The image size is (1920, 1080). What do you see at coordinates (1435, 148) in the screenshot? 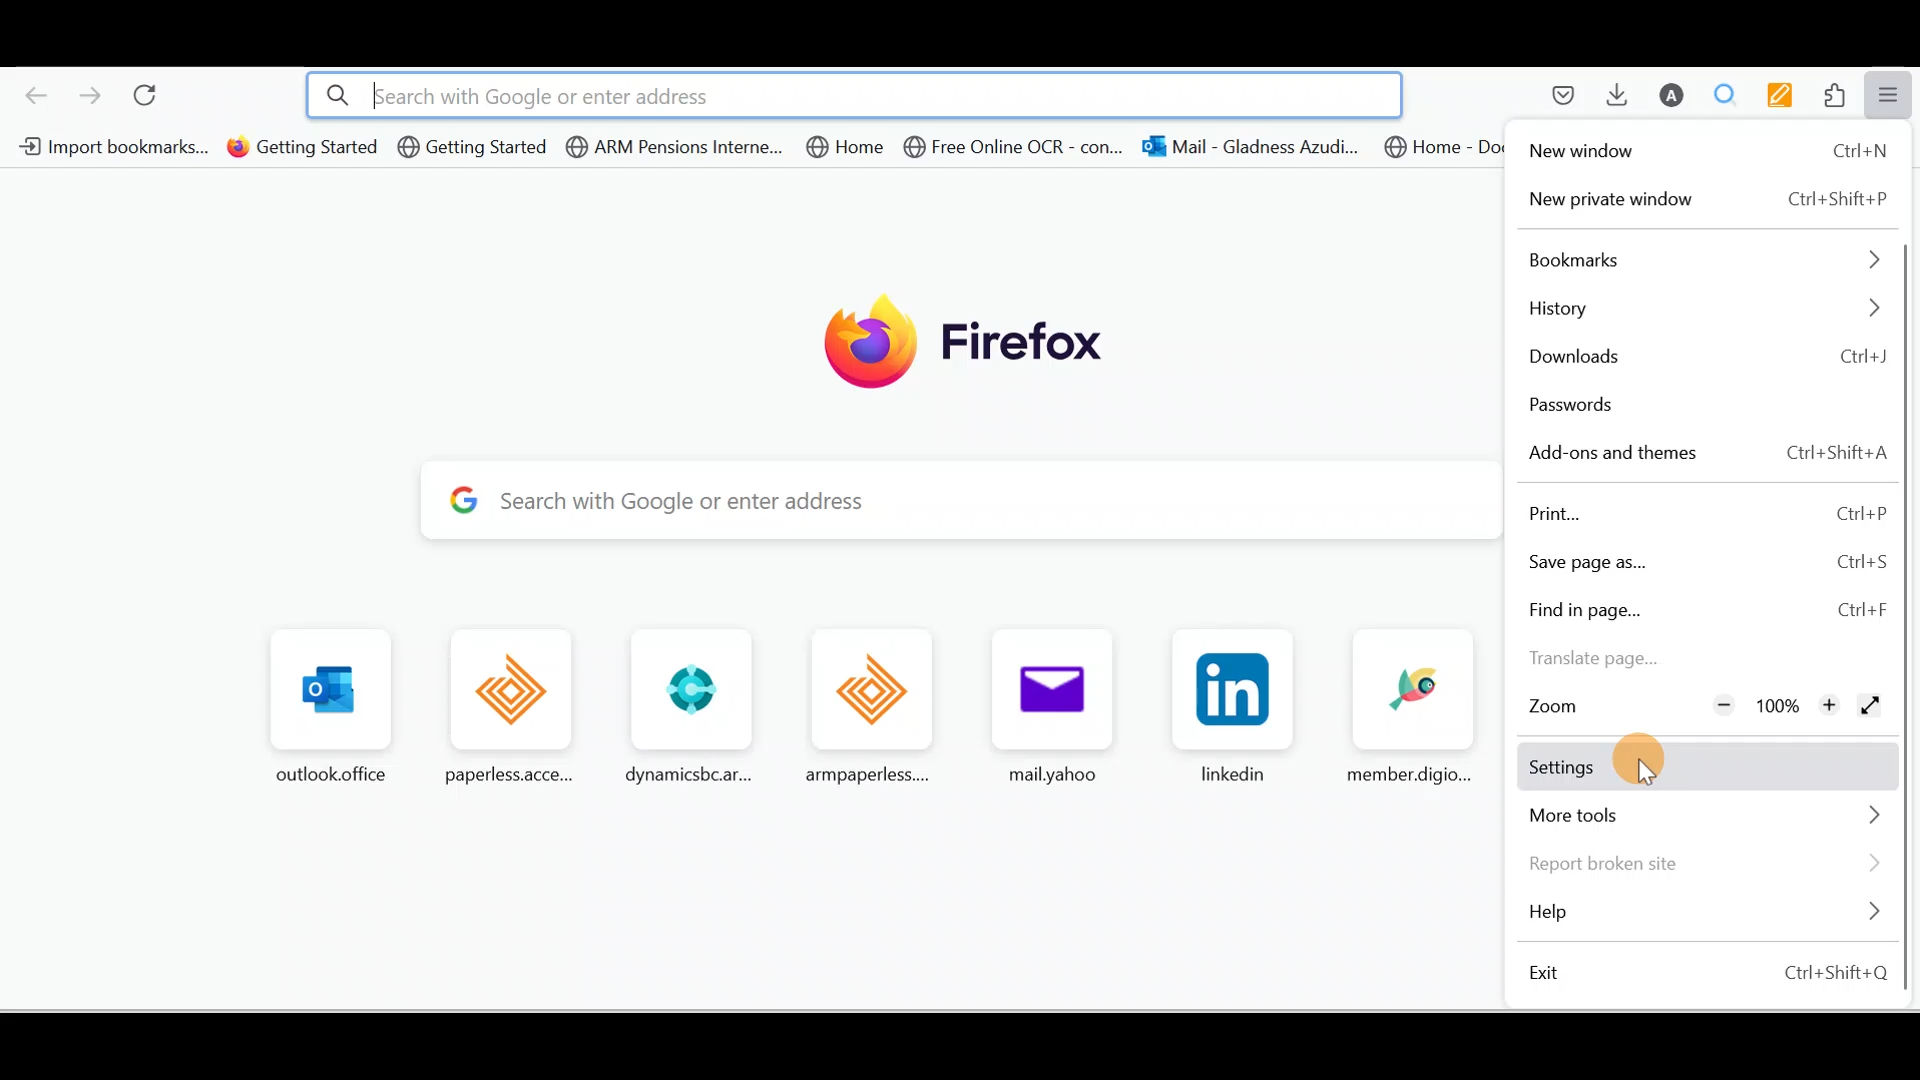
I see `Bookmark 8` at bounding box center [1435, 148].